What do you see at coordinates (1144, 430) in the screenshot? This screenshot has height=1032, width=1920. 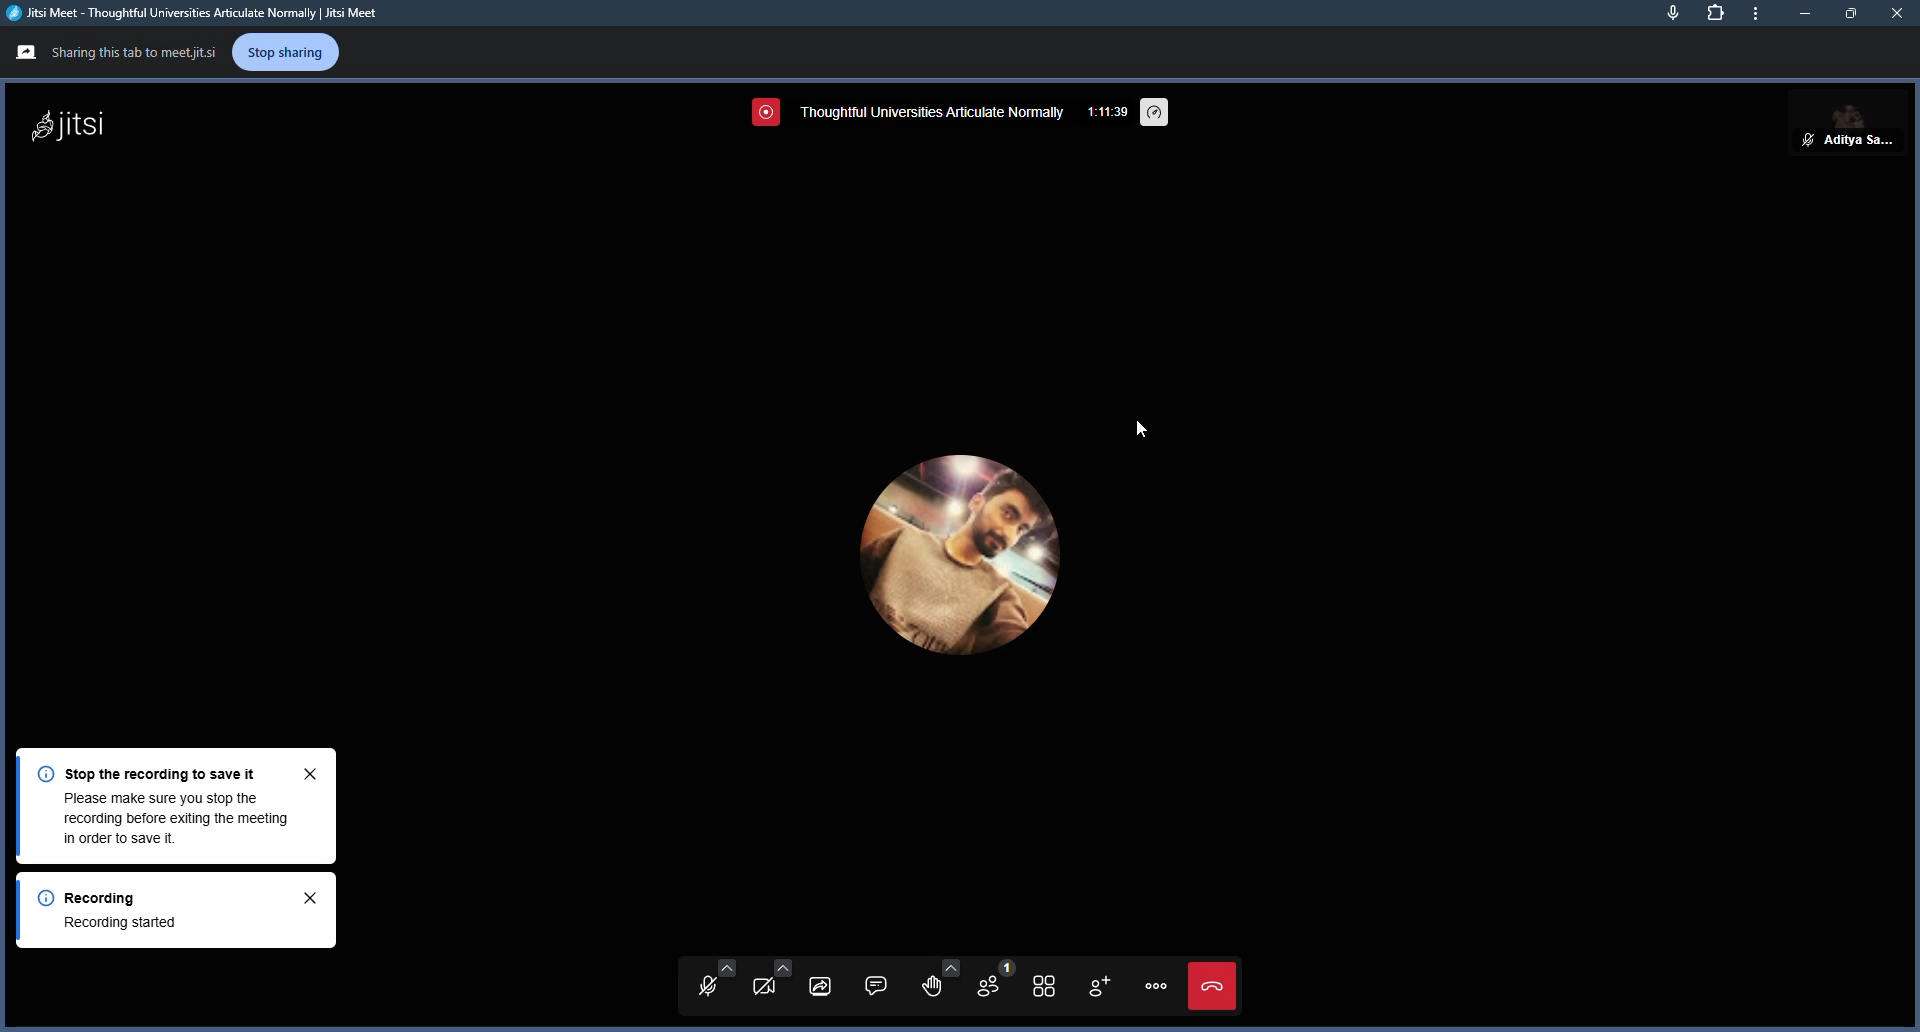 I see `cursor` at bounding box center [1144, 430].